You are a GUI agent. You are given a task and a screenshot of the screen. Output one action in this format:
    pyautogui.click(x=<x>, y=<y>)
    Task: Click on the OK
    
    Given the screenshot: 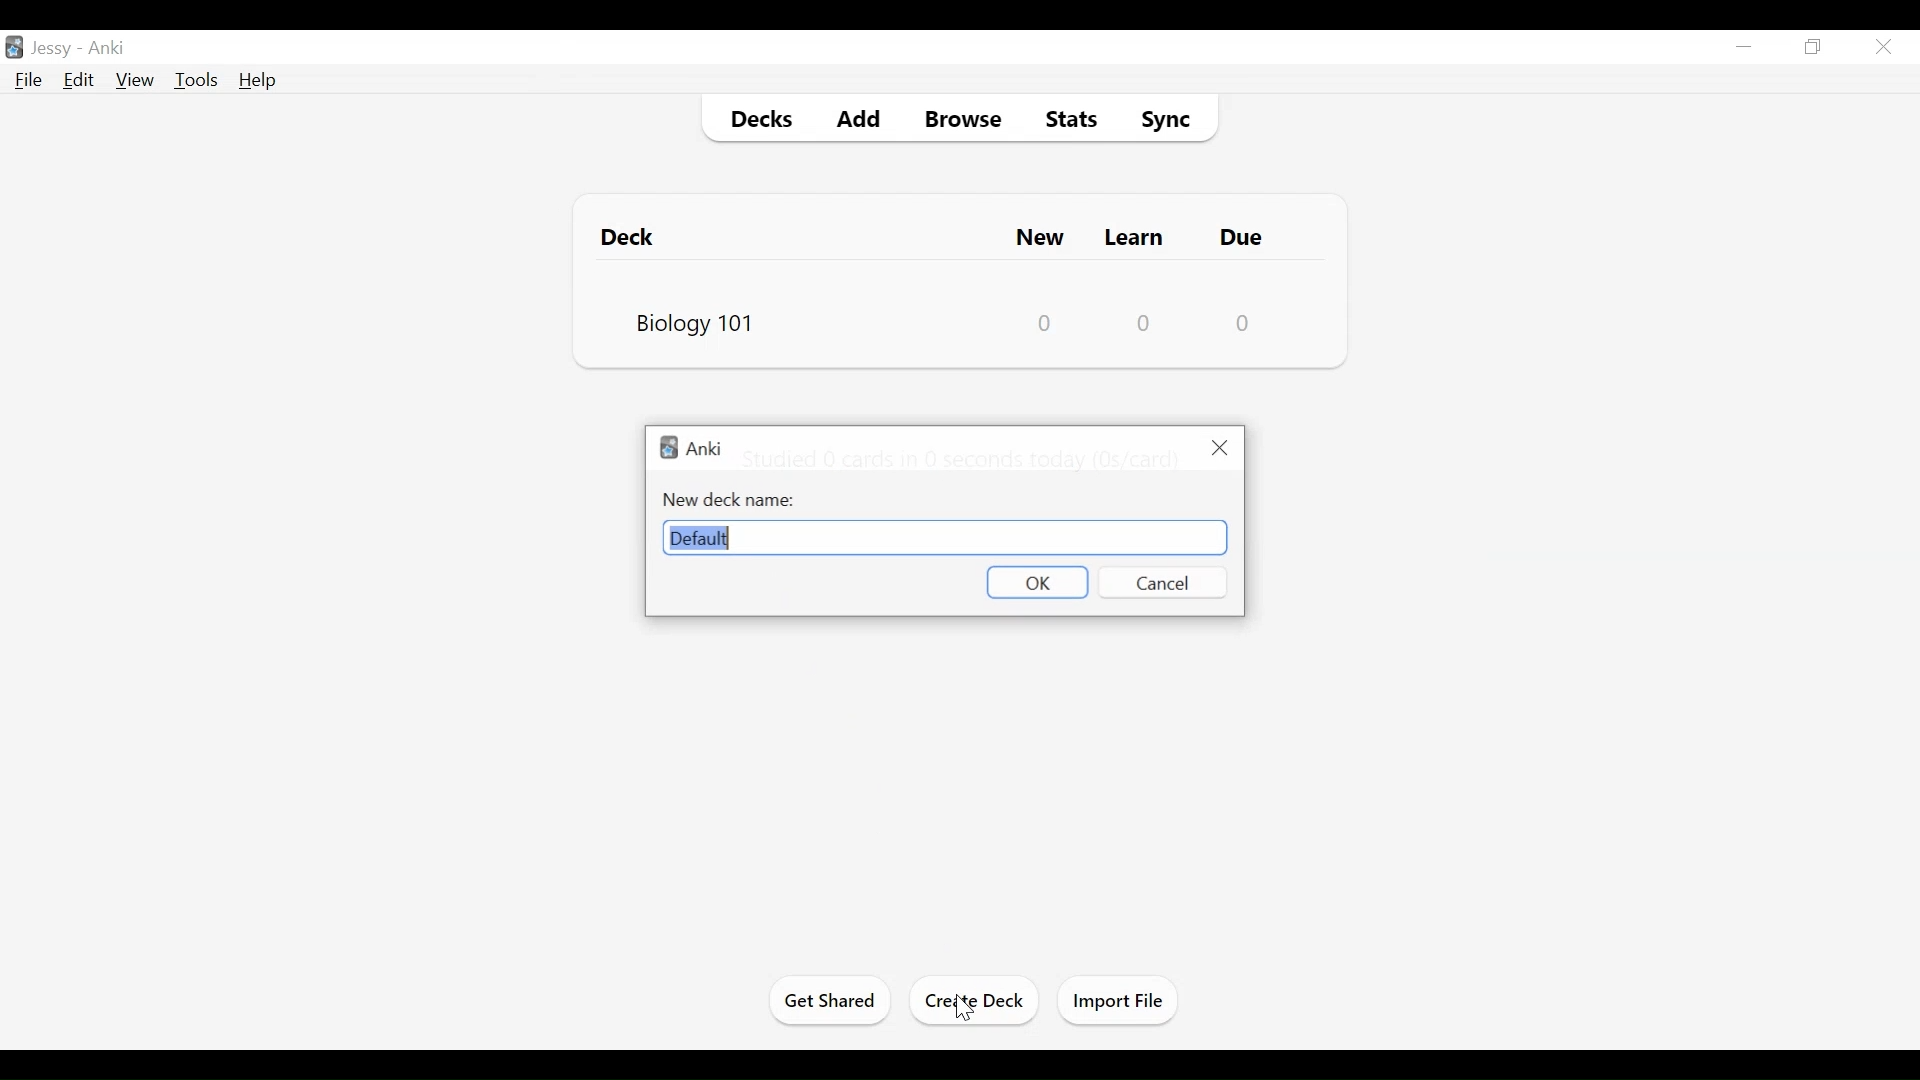 What is the action you would take?
    pyautogui.click(x=1037, y=583)
    